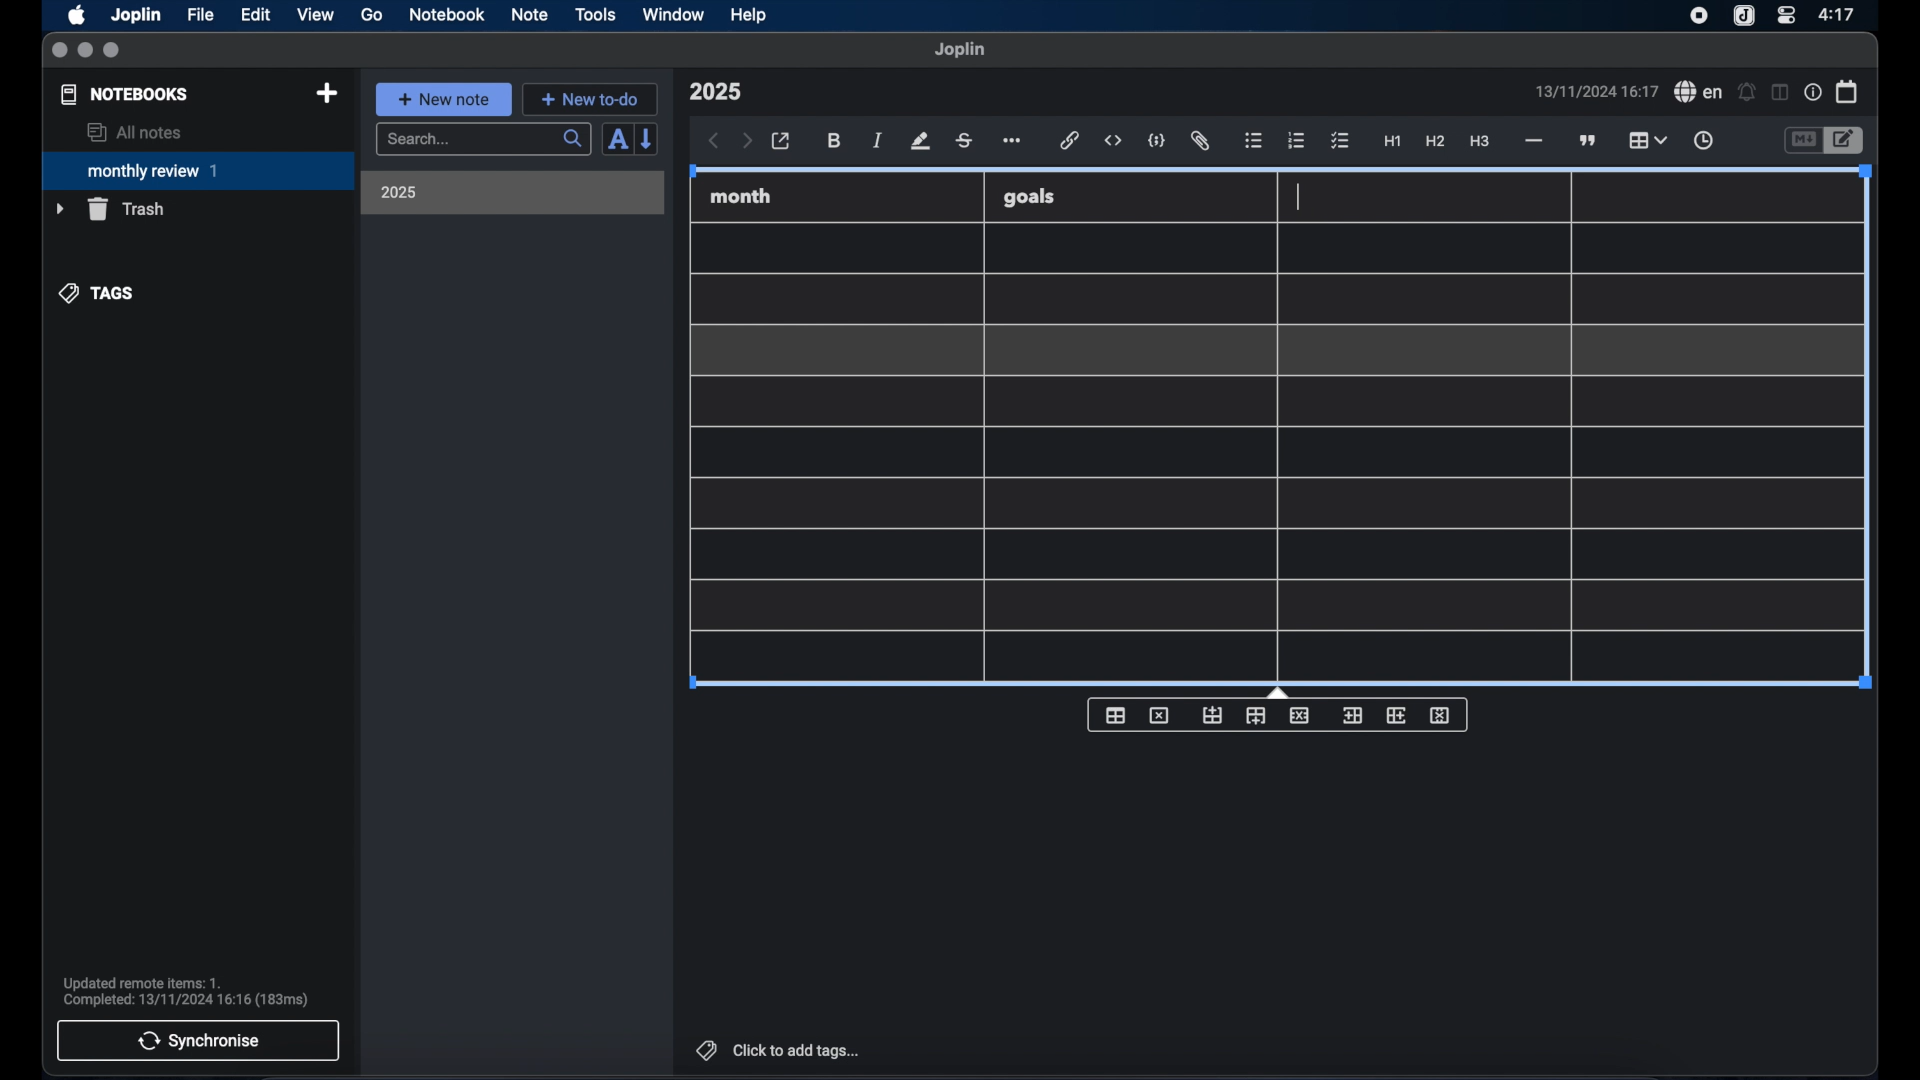 The image size is (1920, 1080). What do you see at coordinates (1115, 715) in the screenshot?
I see `insert table` at bounding box center [1115, 715].